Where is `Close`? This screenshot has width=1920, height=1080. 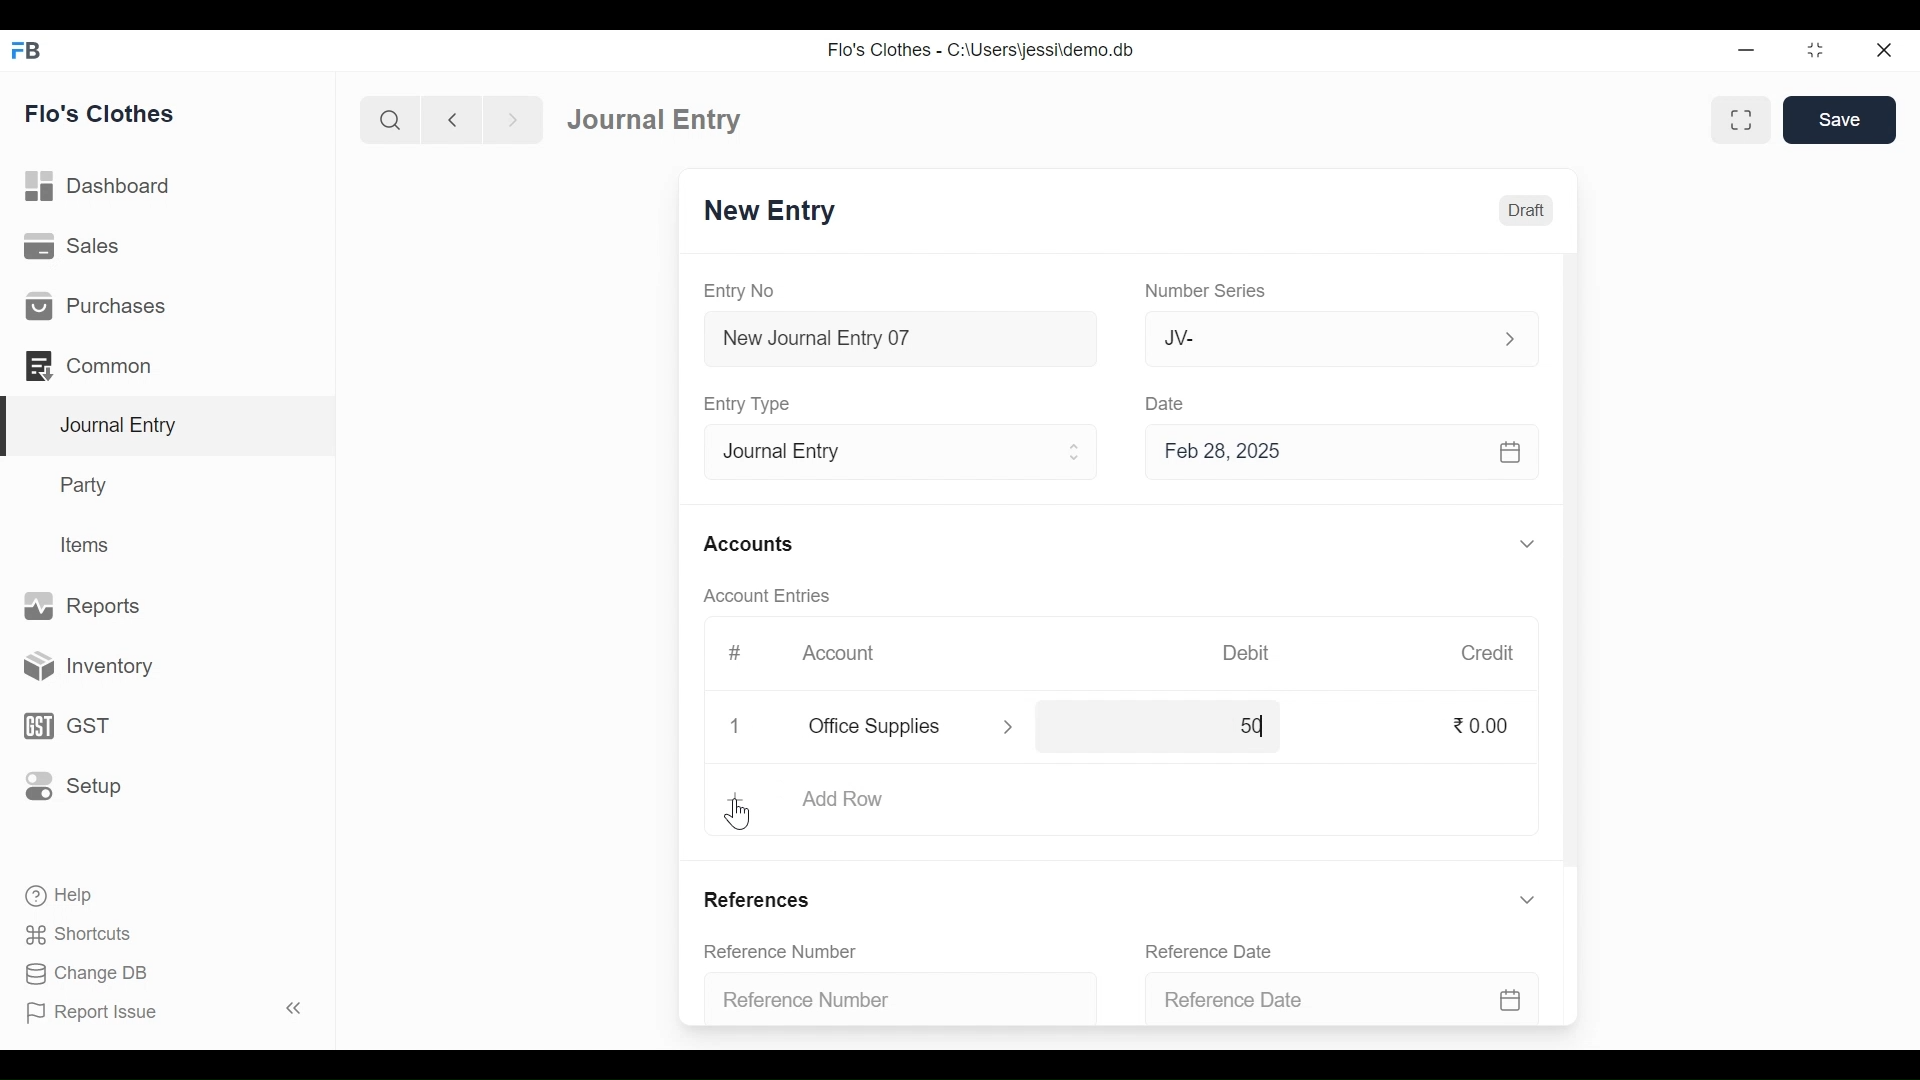 Close is located at coordinates (1885, 51).